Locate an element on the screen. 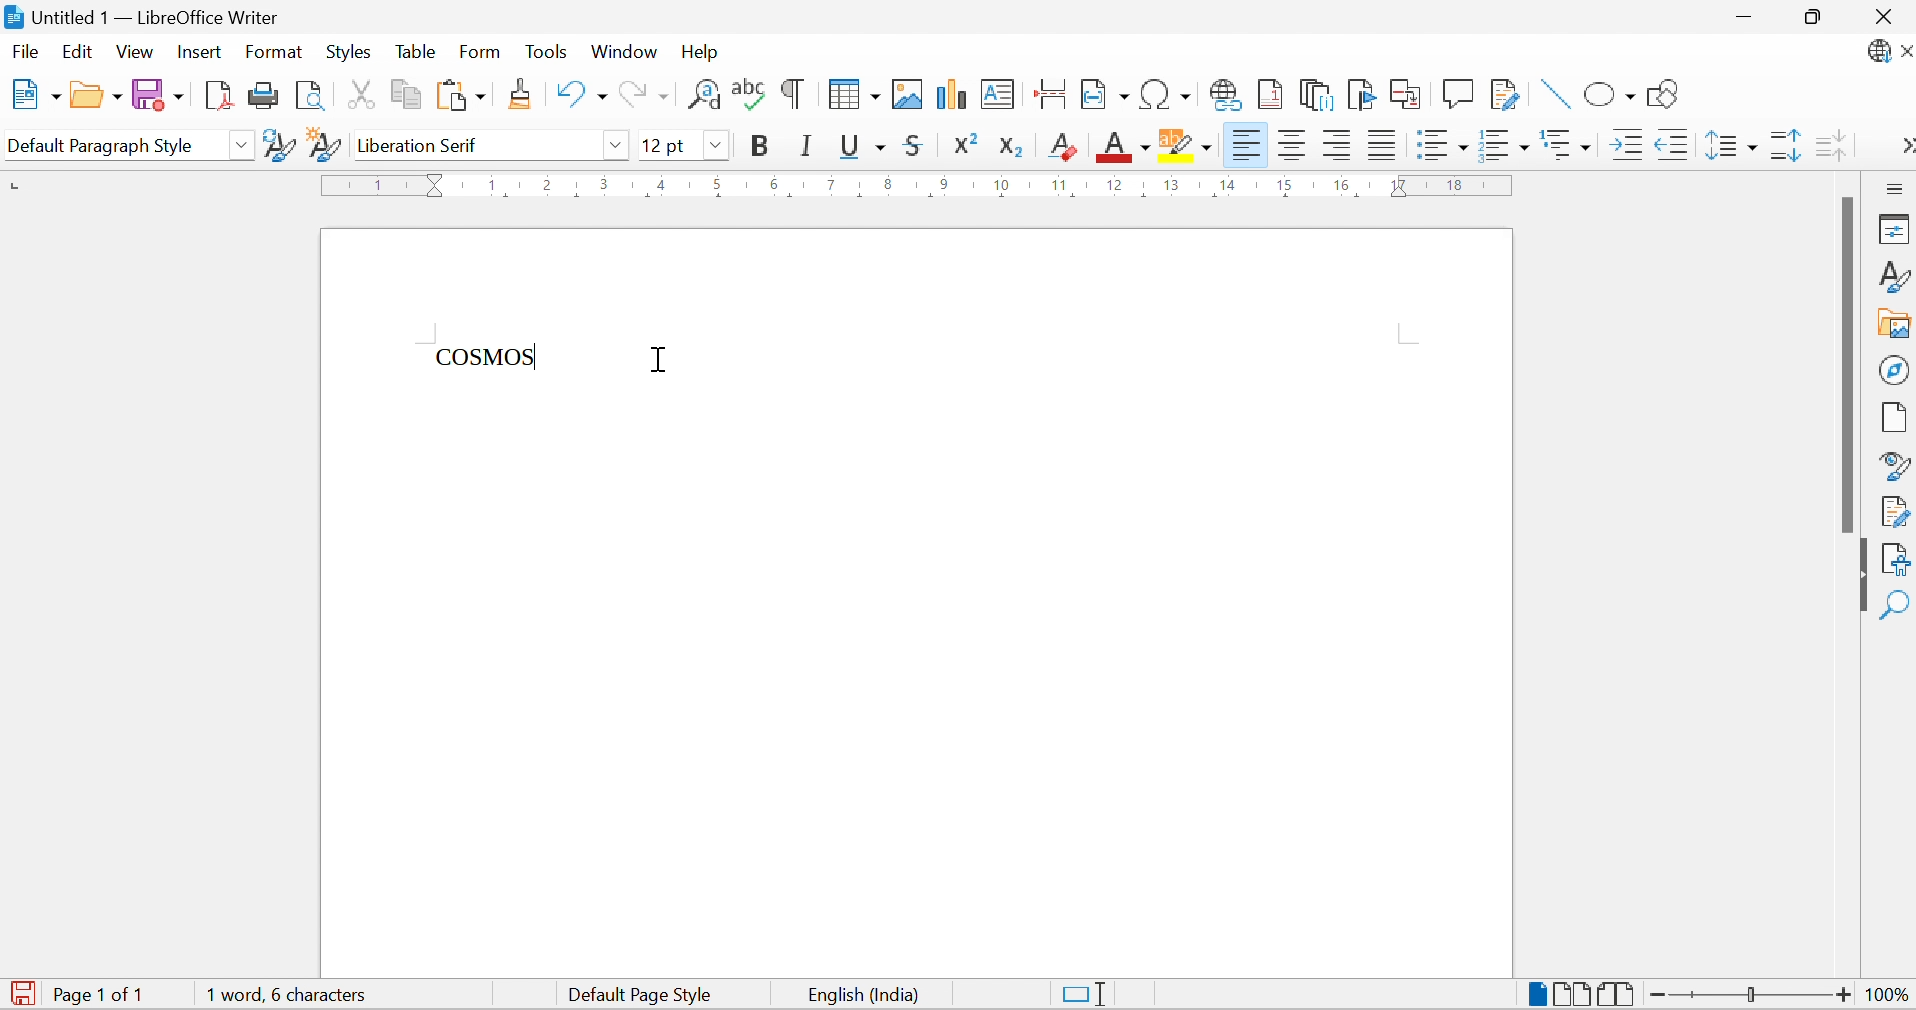 The height and width of the screenshot is (1010, 1916). COSMOS is located at coordinates (488, 356).